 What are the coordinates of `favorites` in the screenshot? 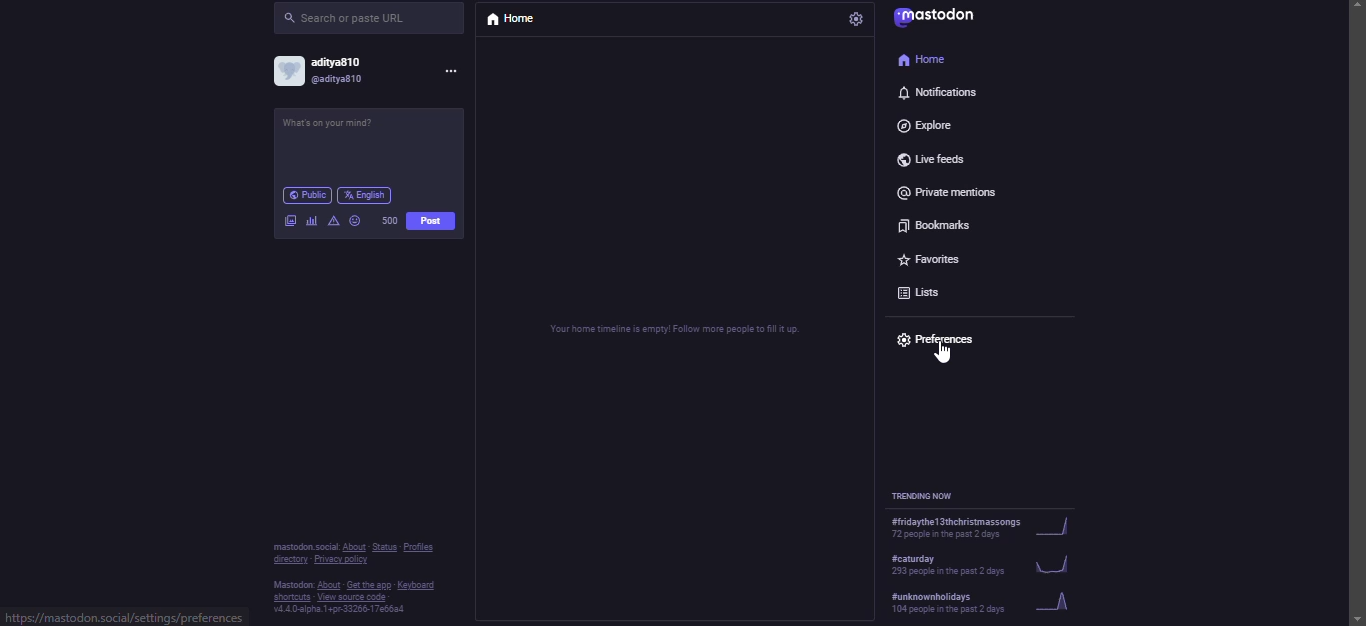 It's located at (933, 255).